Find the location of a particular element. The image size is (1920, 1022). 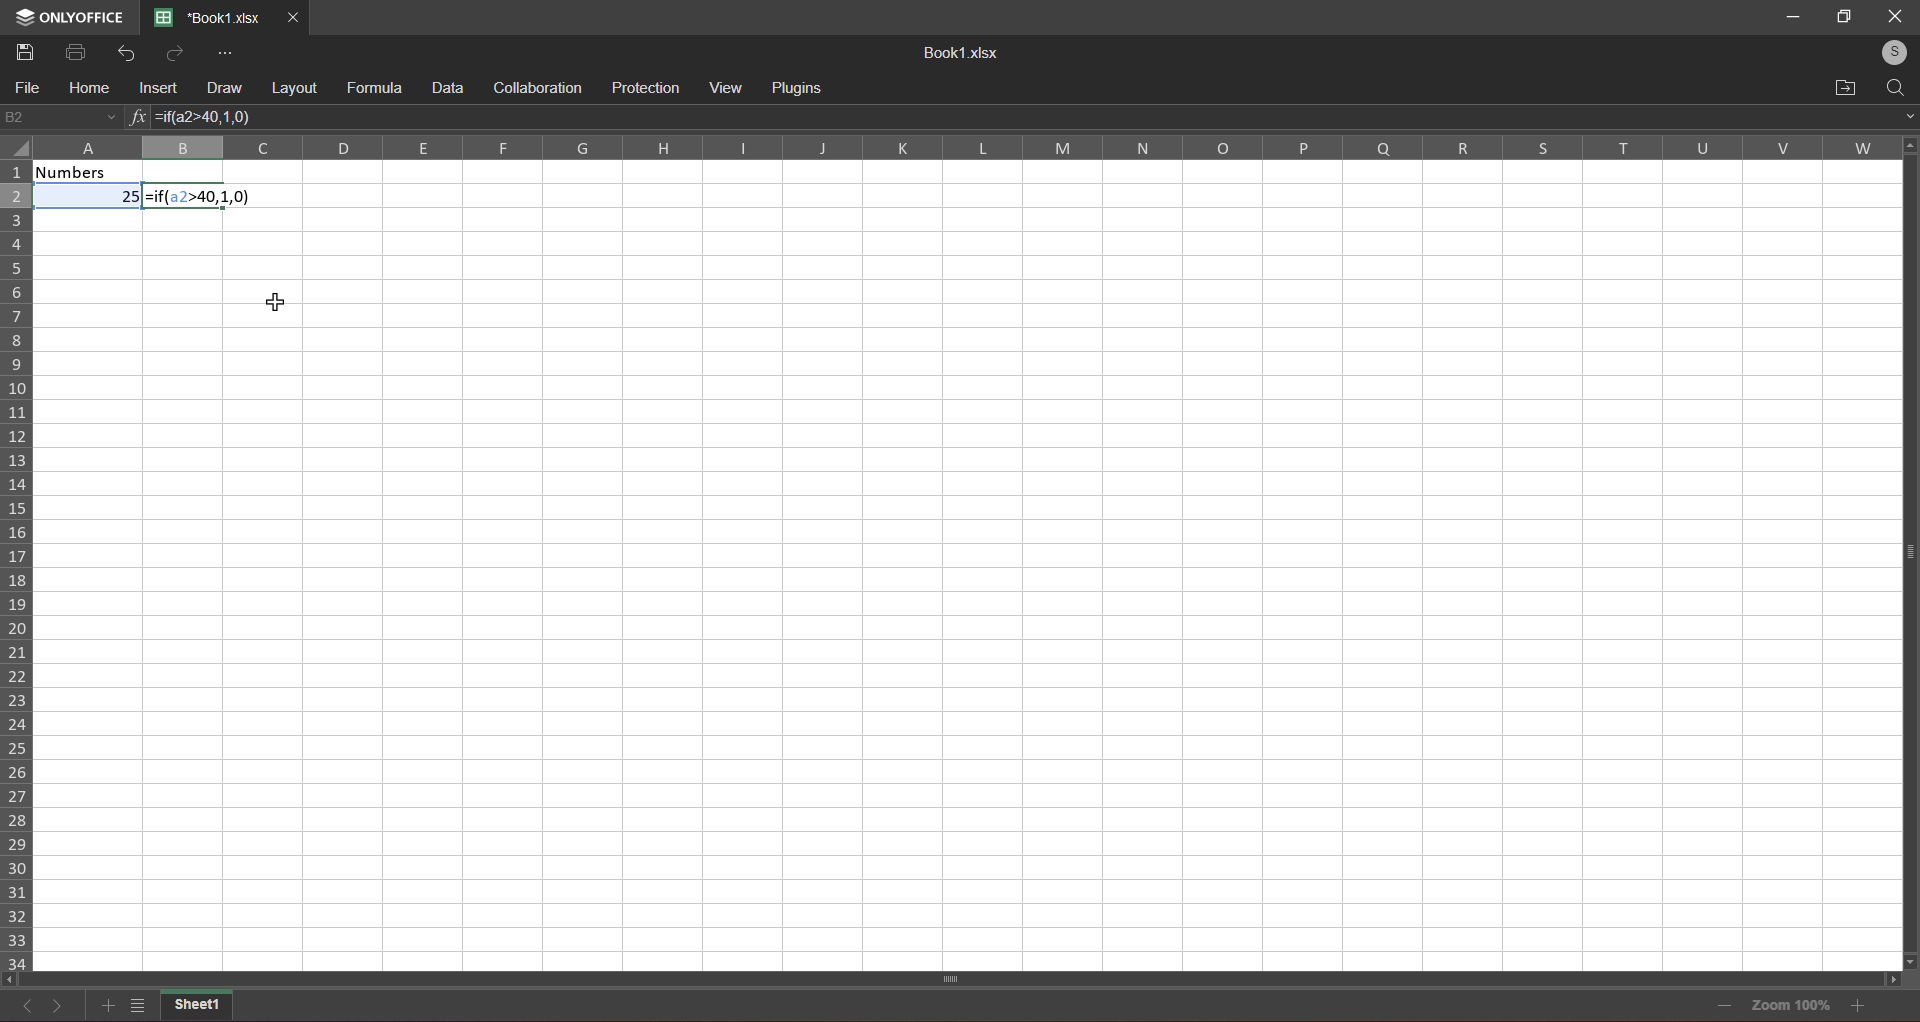

insert is located at coordinates (152, 89).